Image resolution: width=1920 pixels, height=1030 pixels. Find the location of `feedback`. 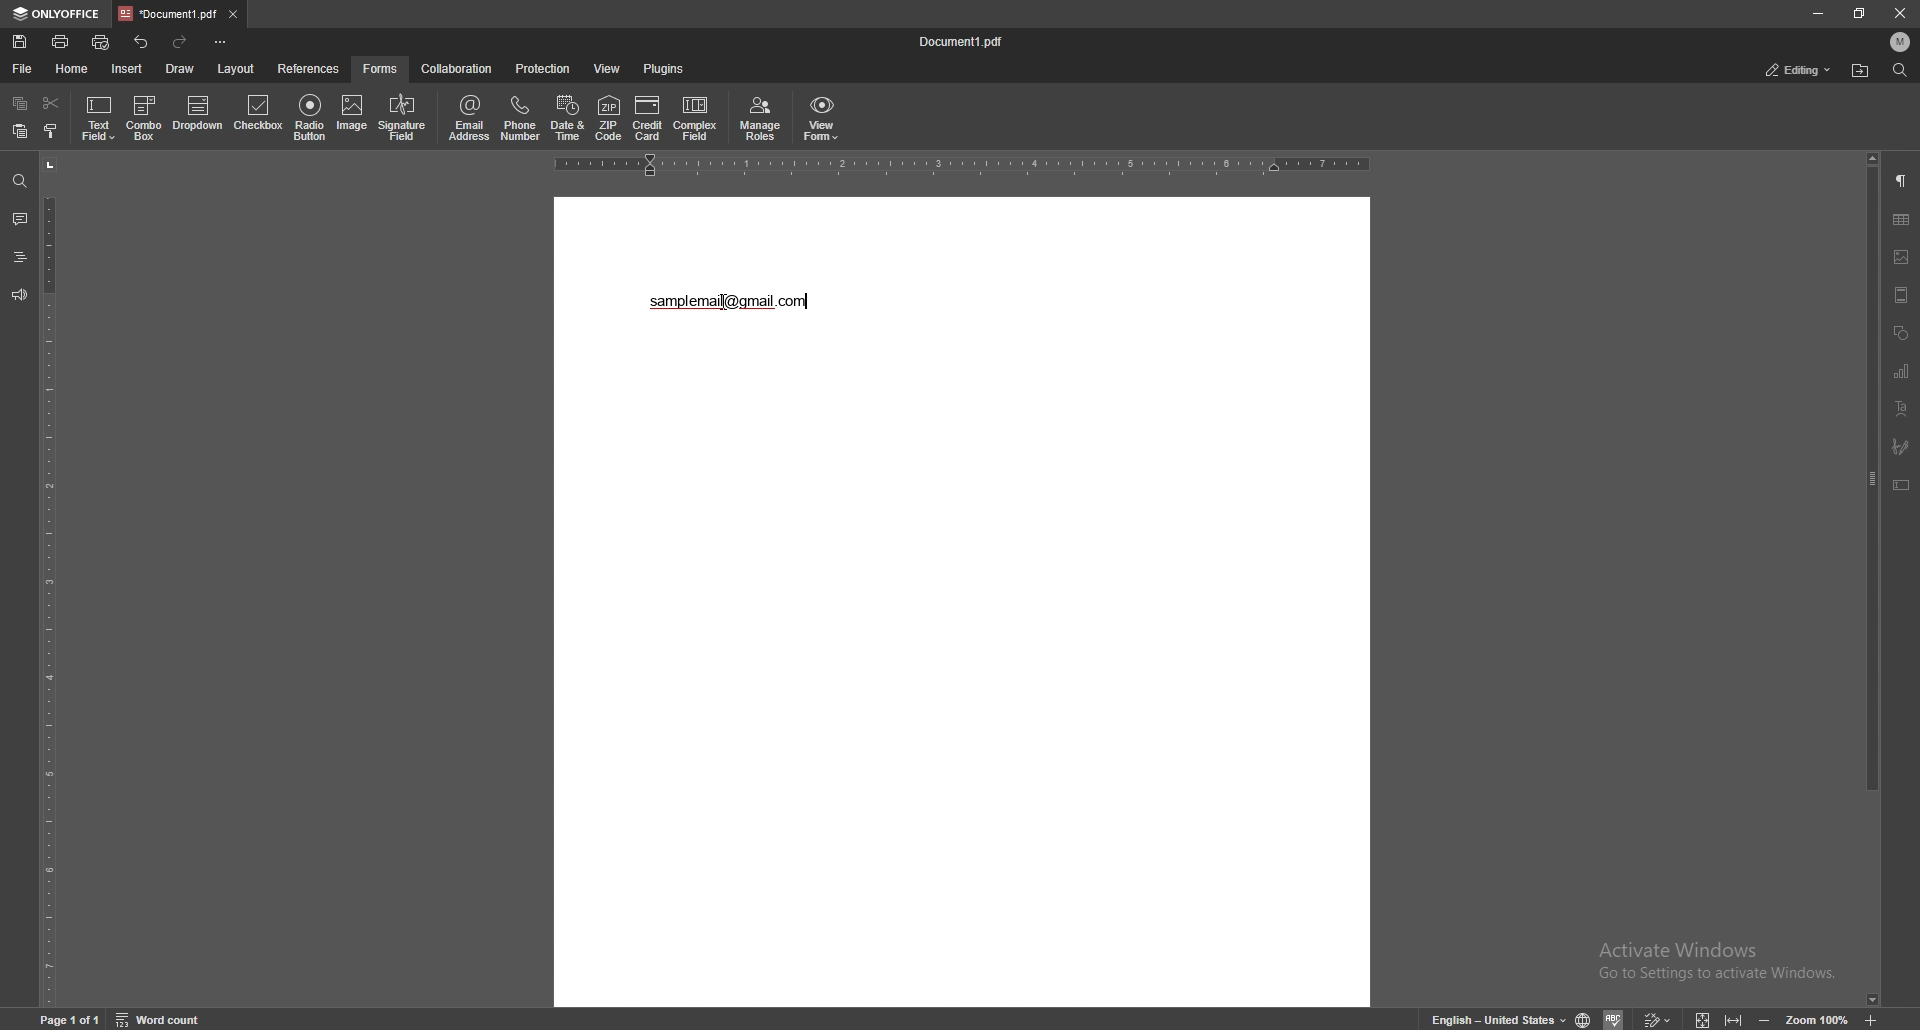

feedback is located at coordinates (20, 295).